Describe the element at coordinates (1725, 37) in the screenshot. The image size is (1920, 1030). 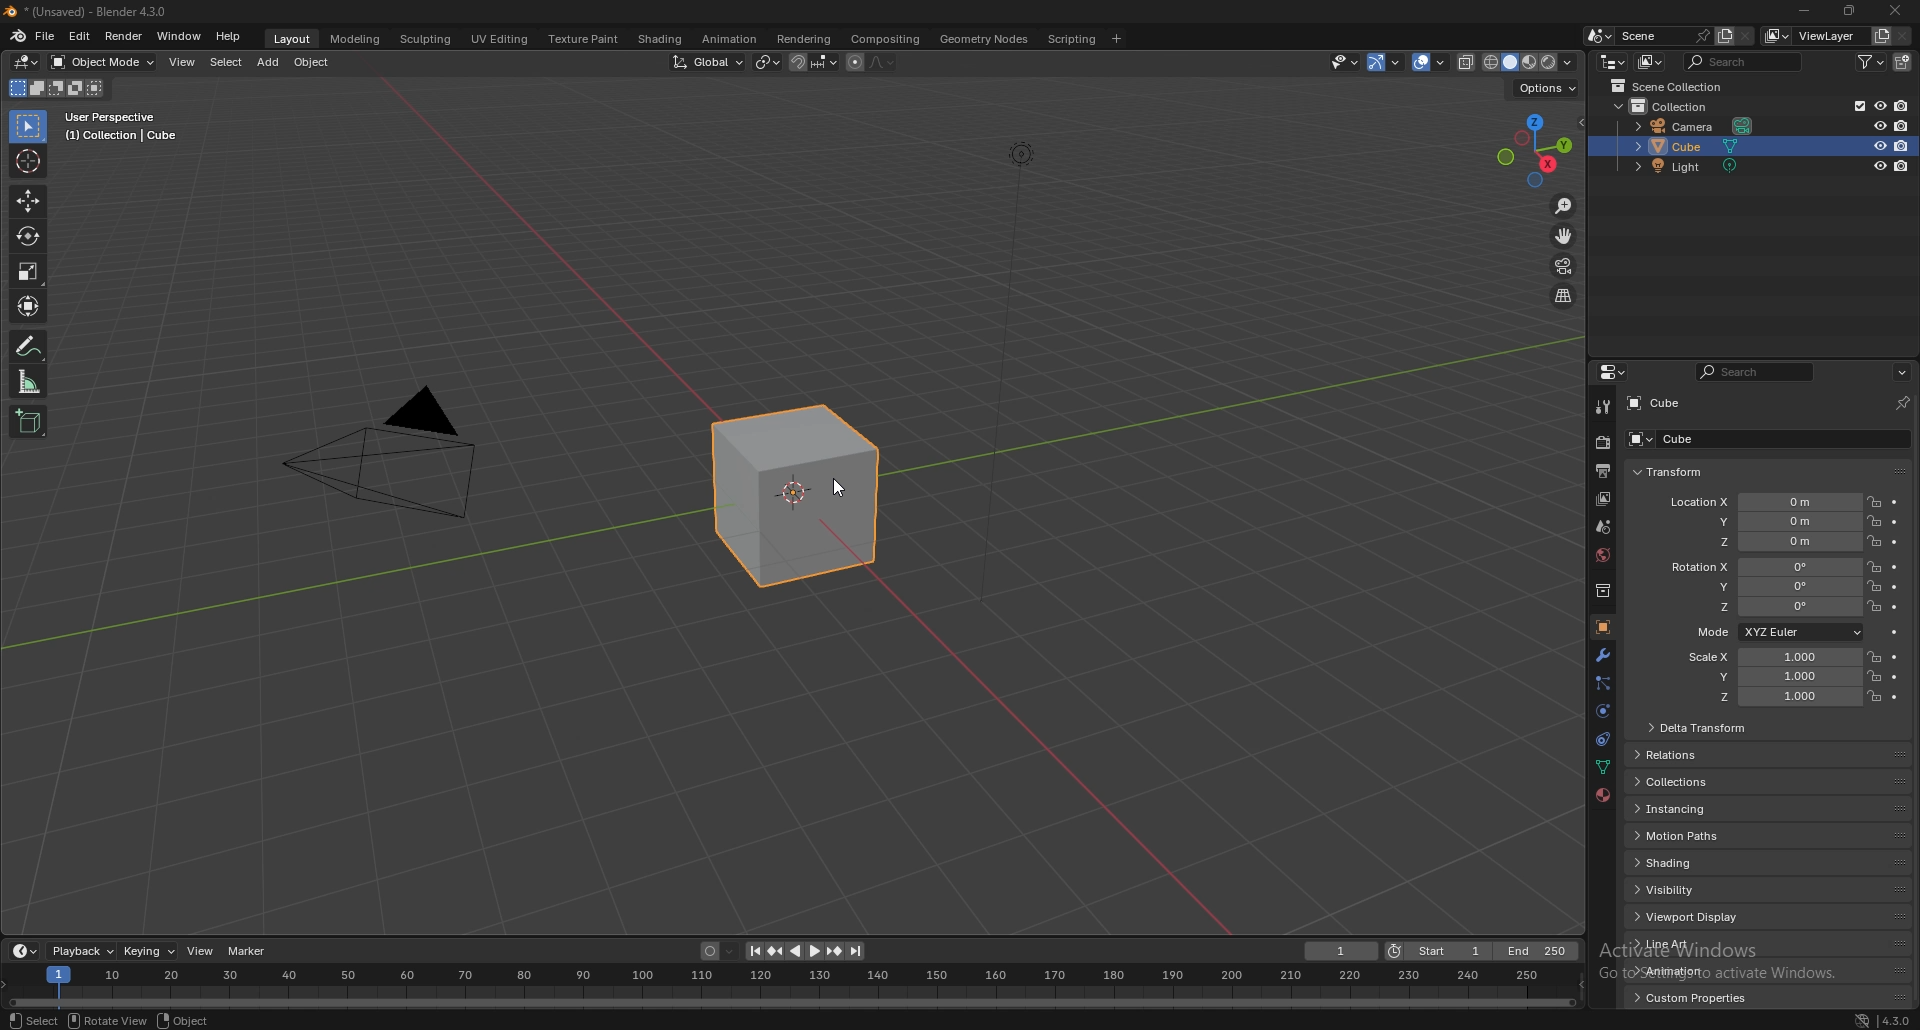
I see `new scene` at that location.